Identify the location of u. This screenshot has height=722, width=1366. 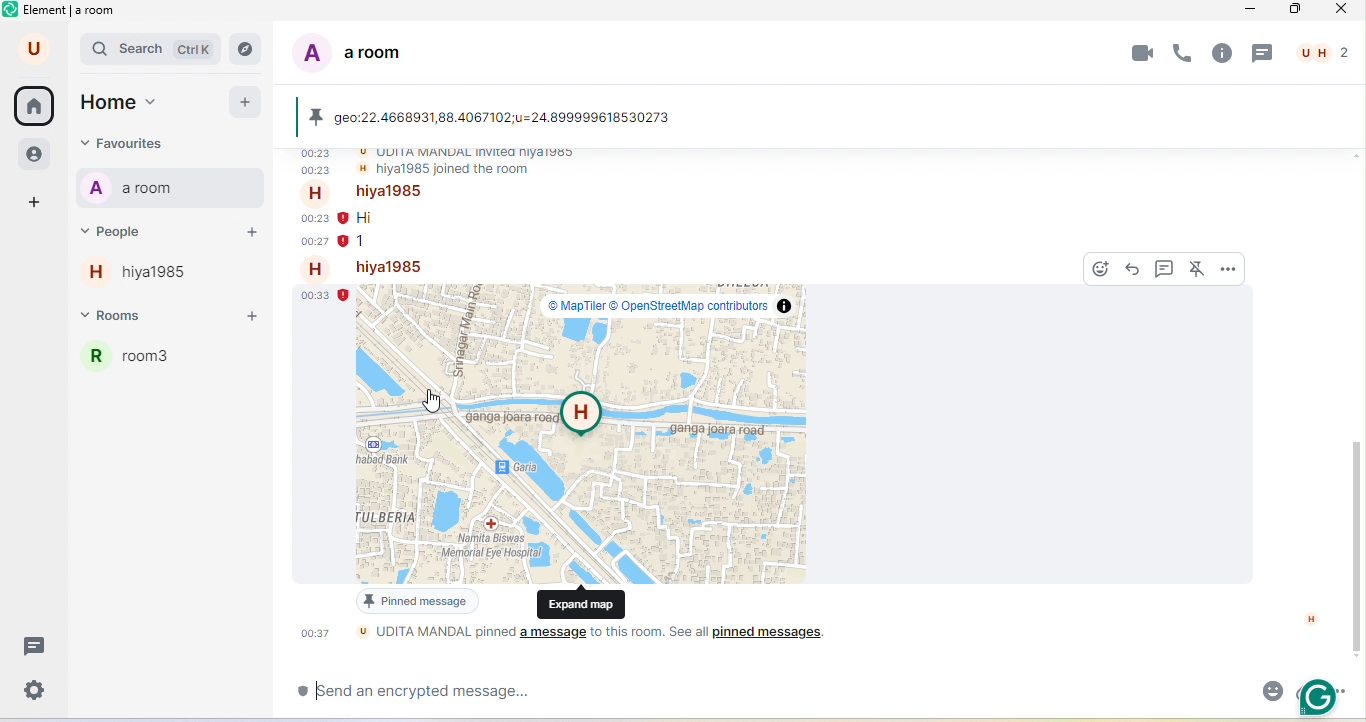
(29, 50).